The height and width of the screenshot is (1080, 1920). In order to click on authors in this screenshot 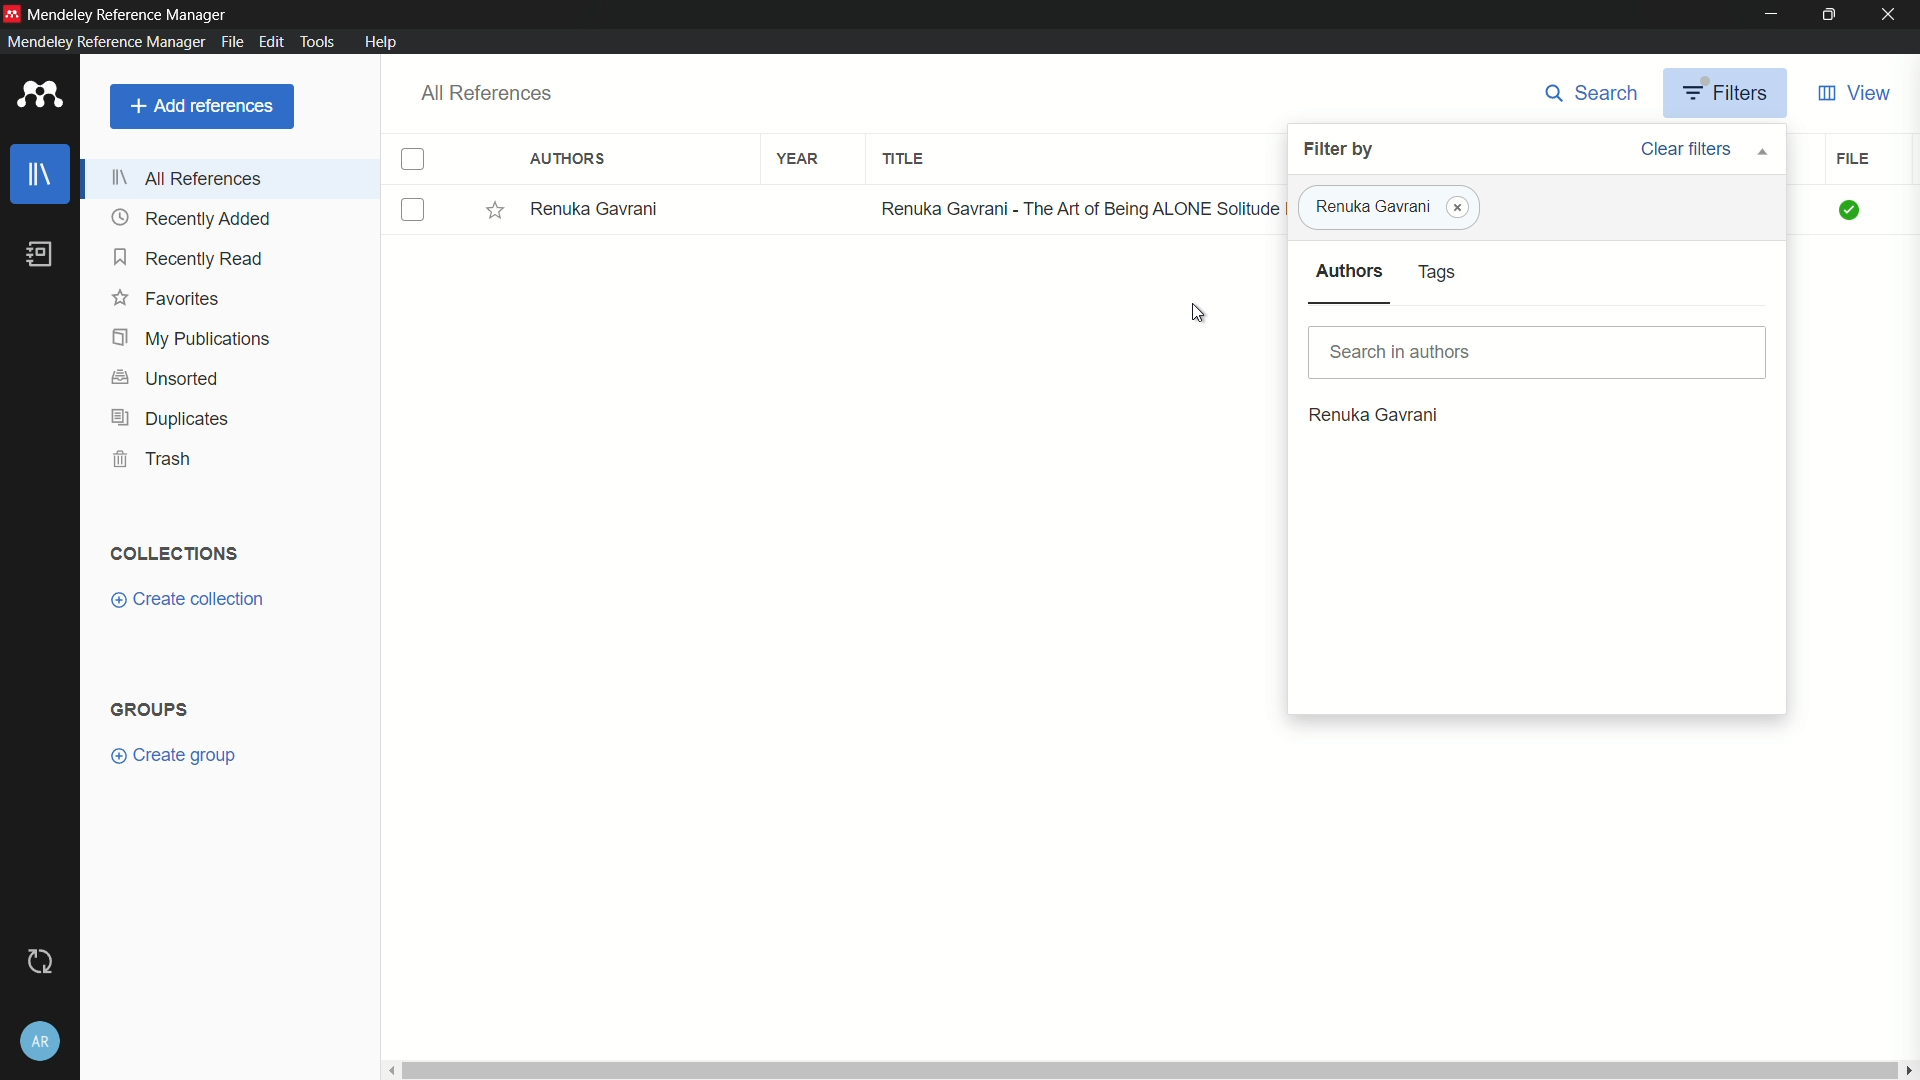, I will do `click(1351, 271)`.